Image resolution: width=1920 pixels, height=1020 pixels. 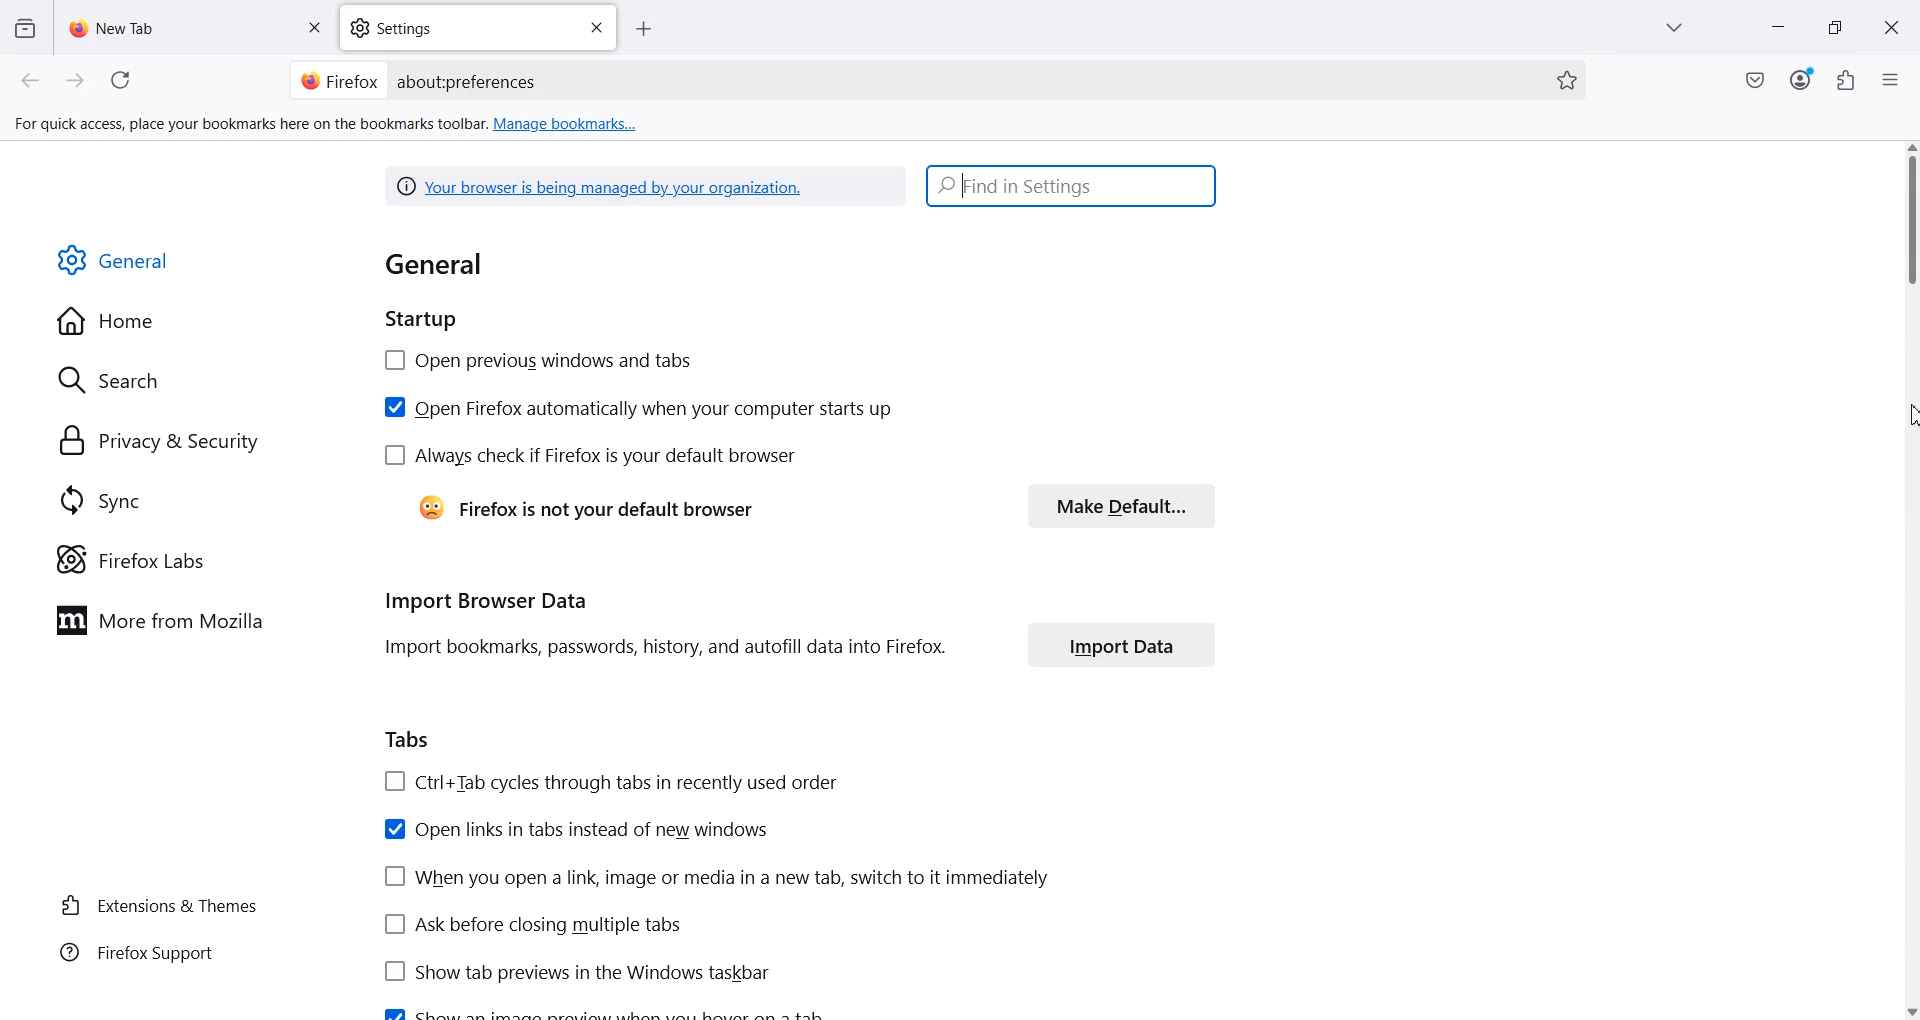 What do you see at coordinates (159, 443) in the screenshot?
I see `8 Privacy & Security` at bounding box center [159, 443].